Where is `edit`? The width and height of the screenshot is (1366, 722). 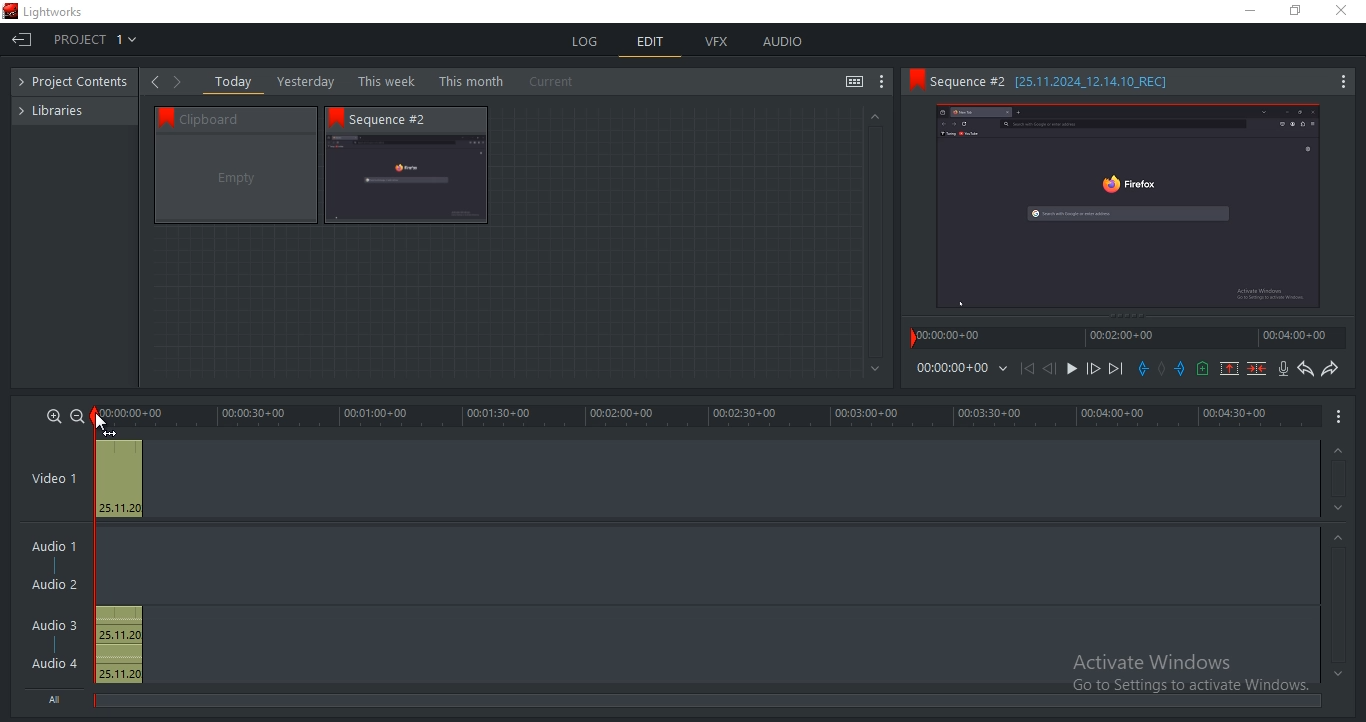
edit is located at coordinates (651, 44).